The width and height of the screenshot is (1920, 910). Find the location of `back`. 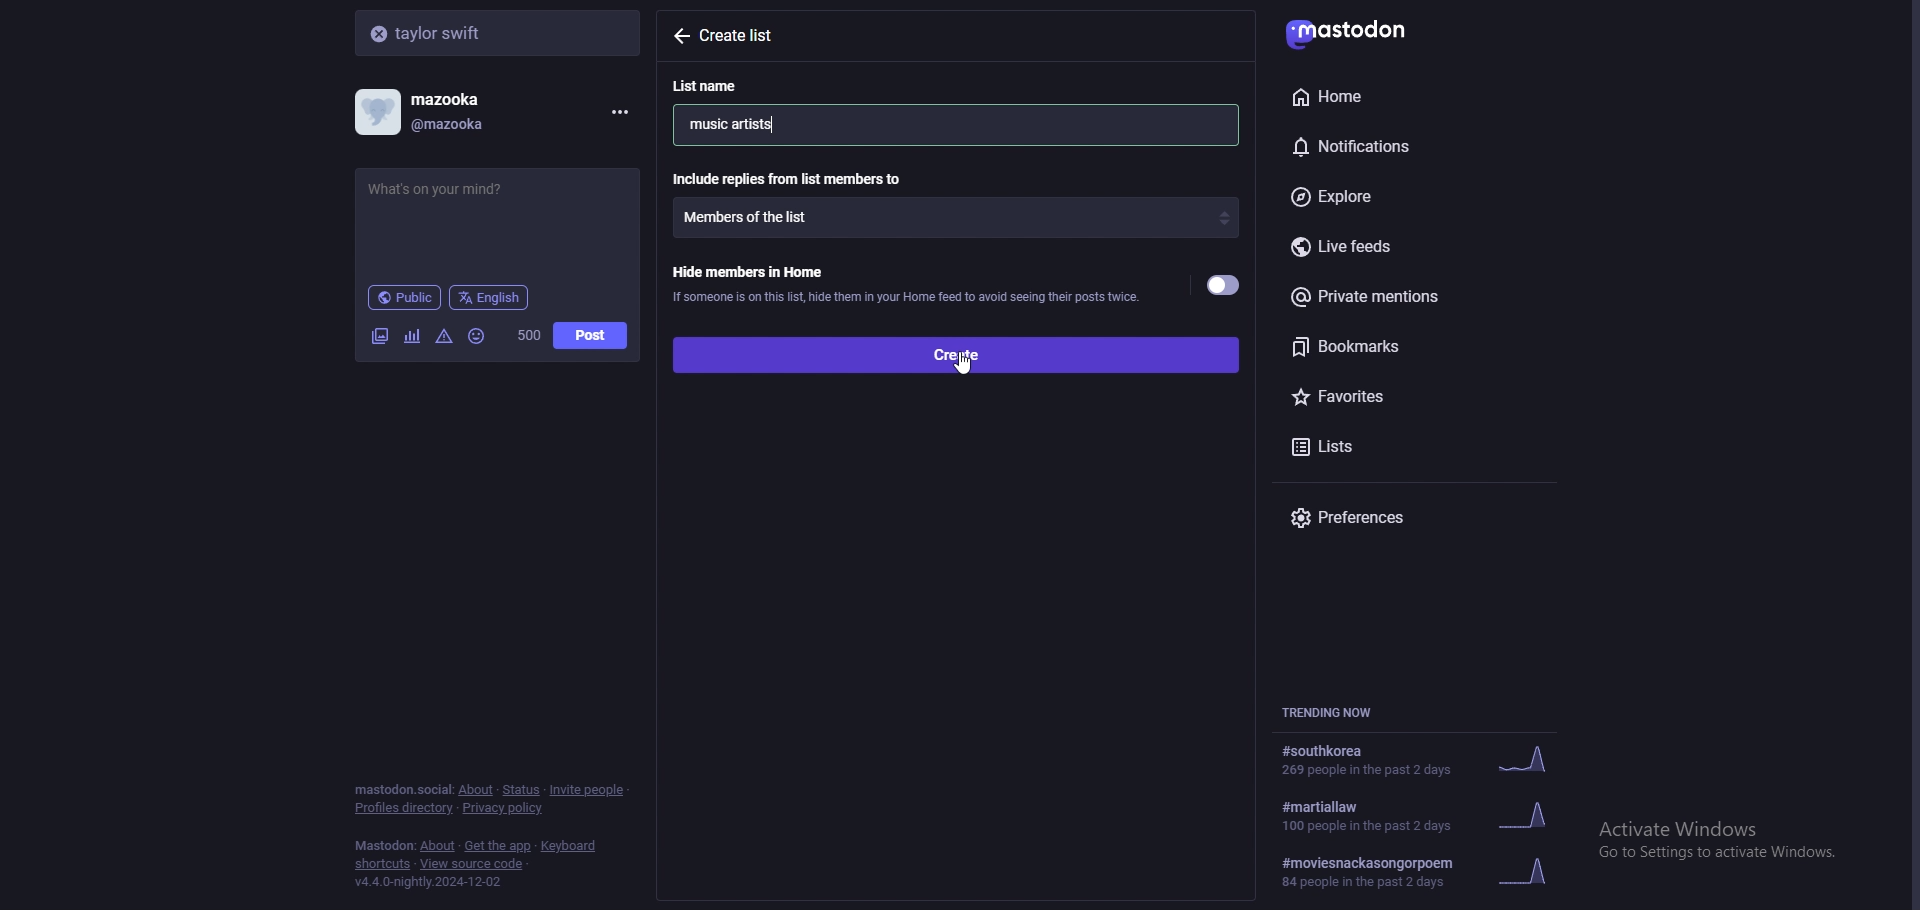

back is located at coordinates (680, 35).